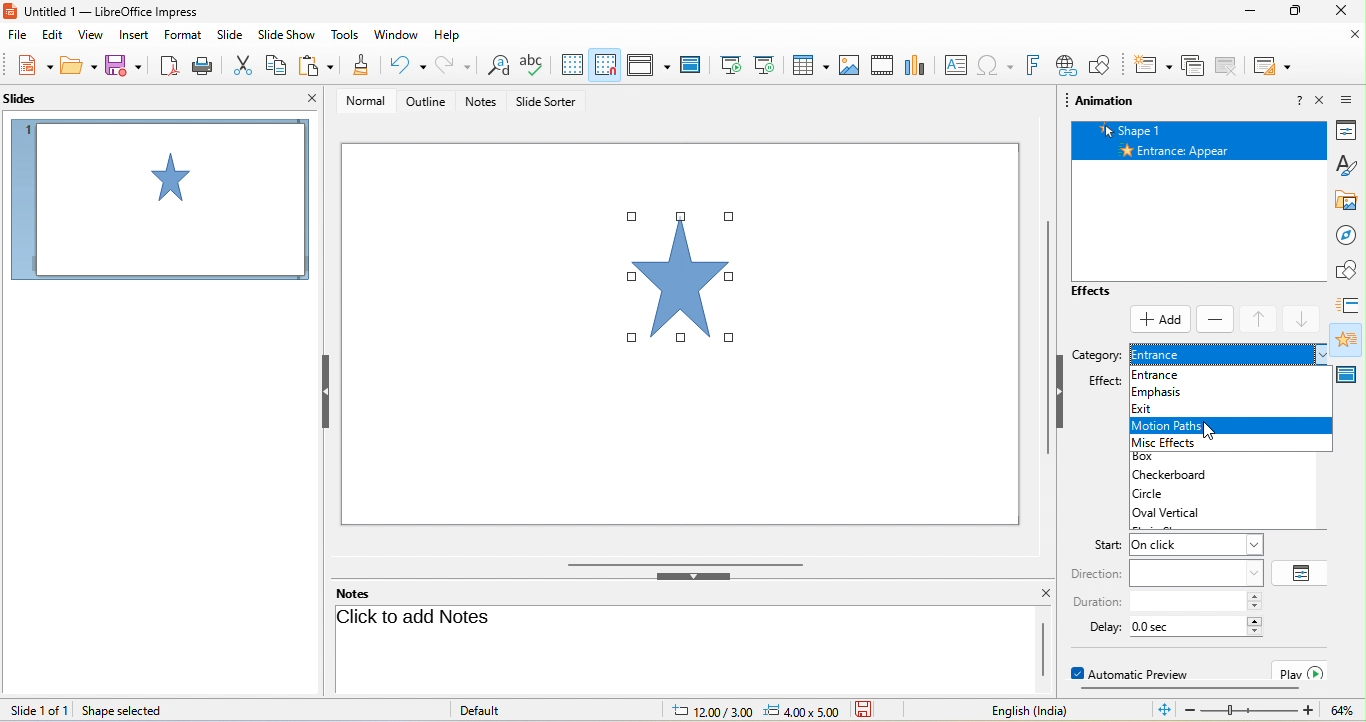  I want to click on close notes, so click(1046, 594).